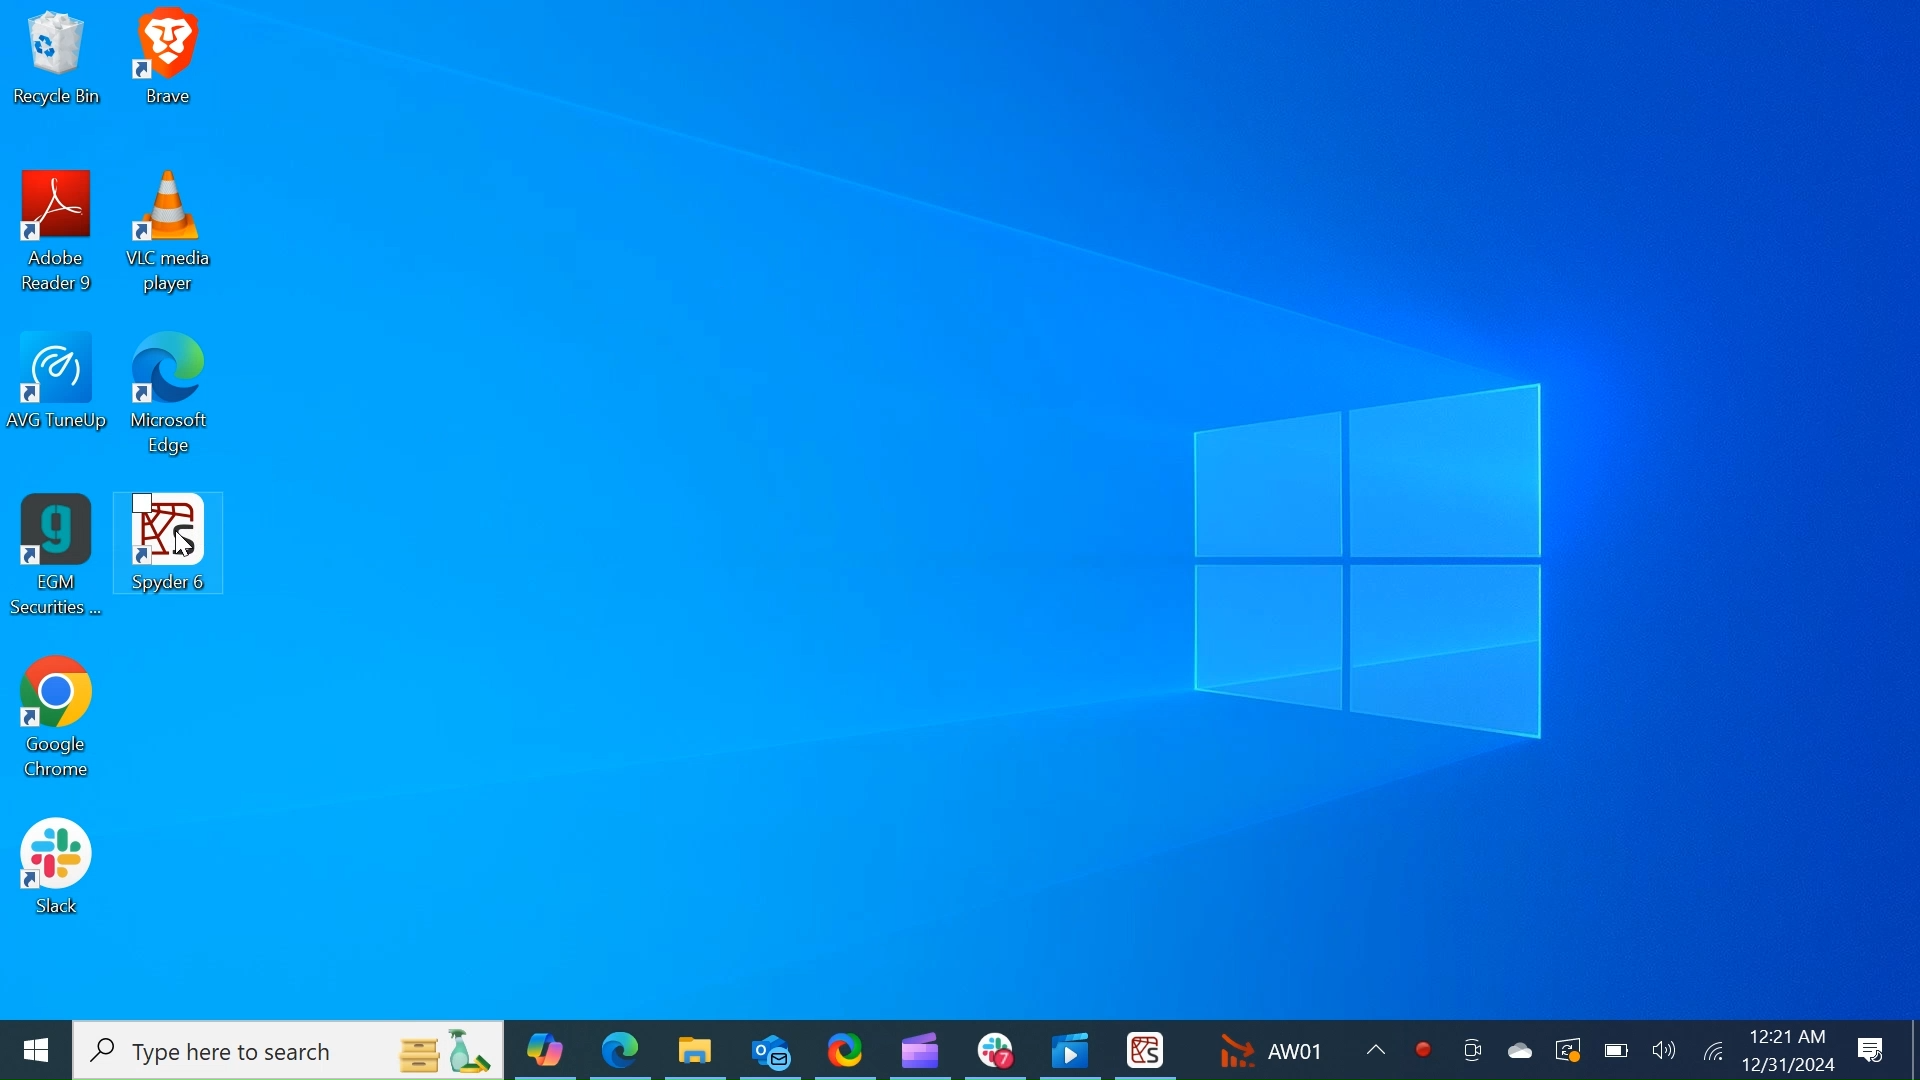 The height and width of the screenshot is (1080, 1920). What do you see at coordinates (1071, 1049) in the screenshot?
I see `Photo Desktop Icon` at bounding box center [1071, 1049].